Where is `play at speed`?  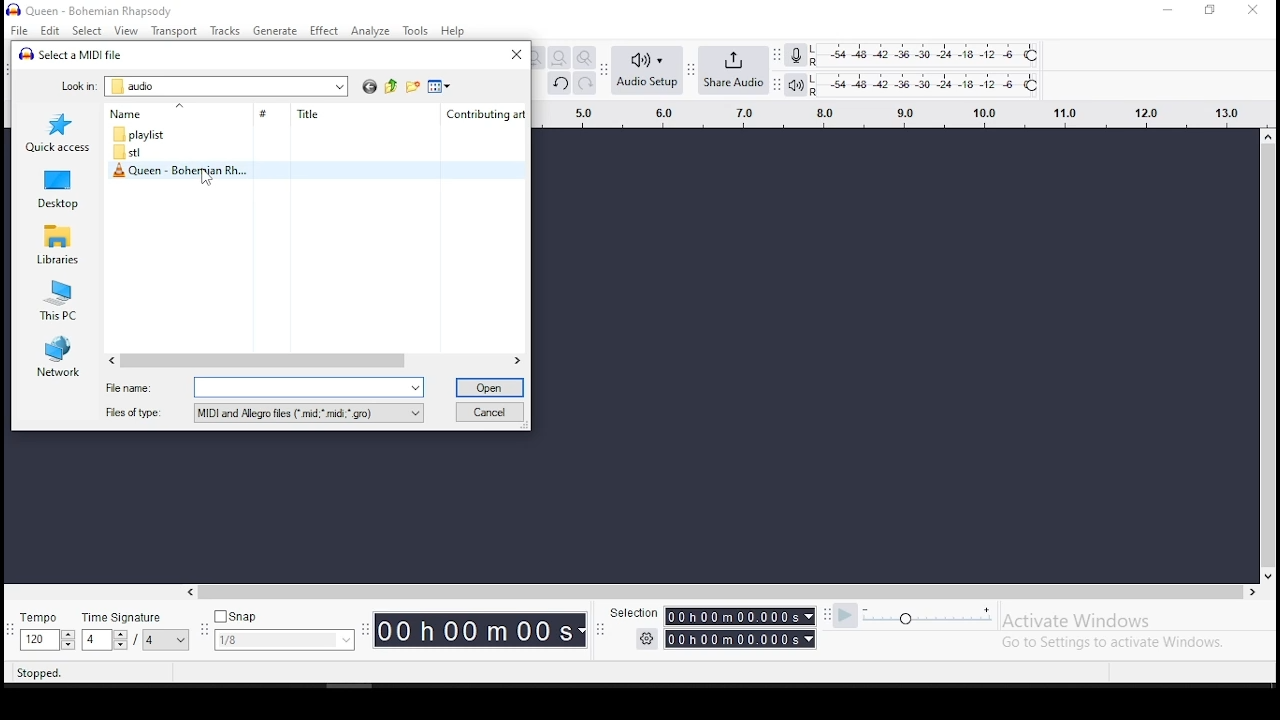 play at speed is located at coordinates (845, 617).